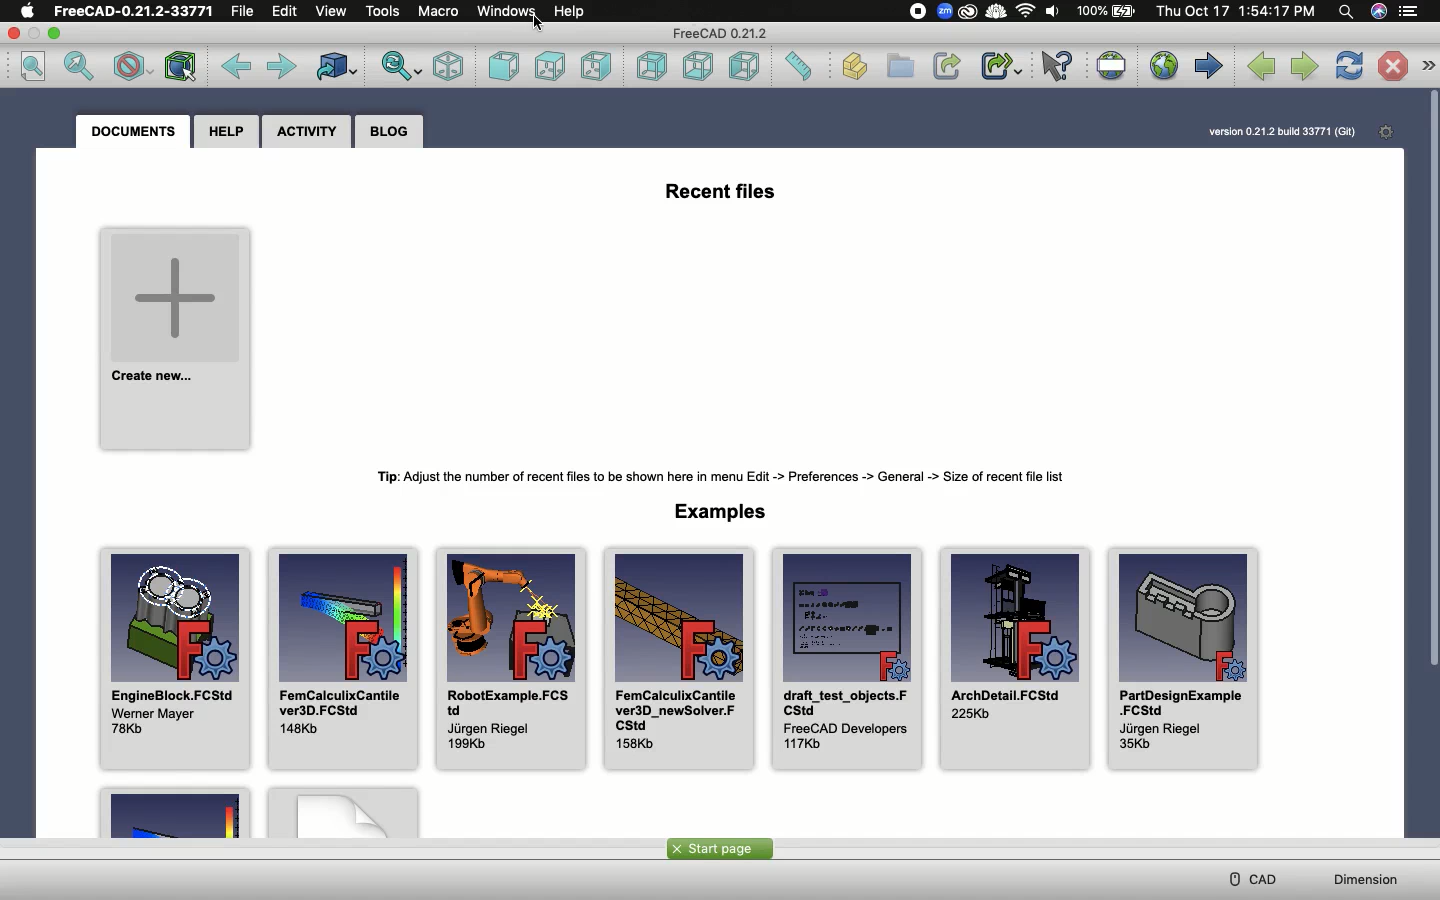 The image size is (1440, 900). Describe the element at coordinates (389, 134) in the screenshot. I see `Blog` at that location.